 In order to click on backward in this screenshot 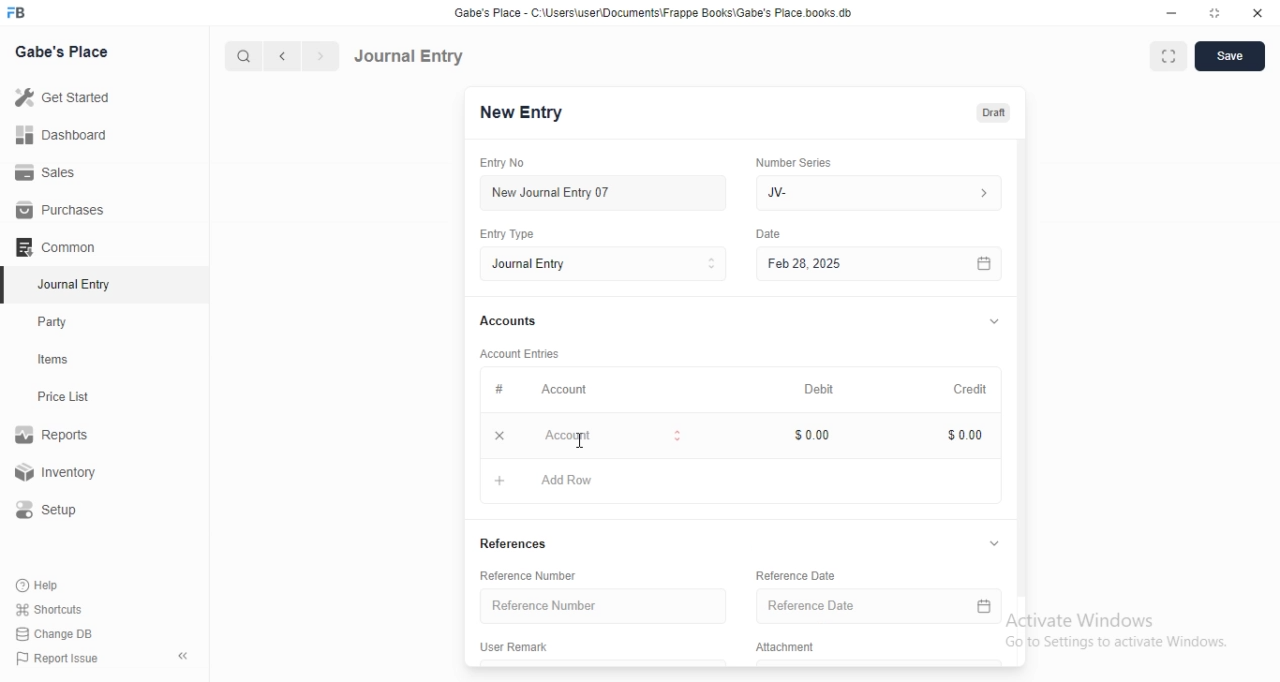, I will do `click(281, 56)`.